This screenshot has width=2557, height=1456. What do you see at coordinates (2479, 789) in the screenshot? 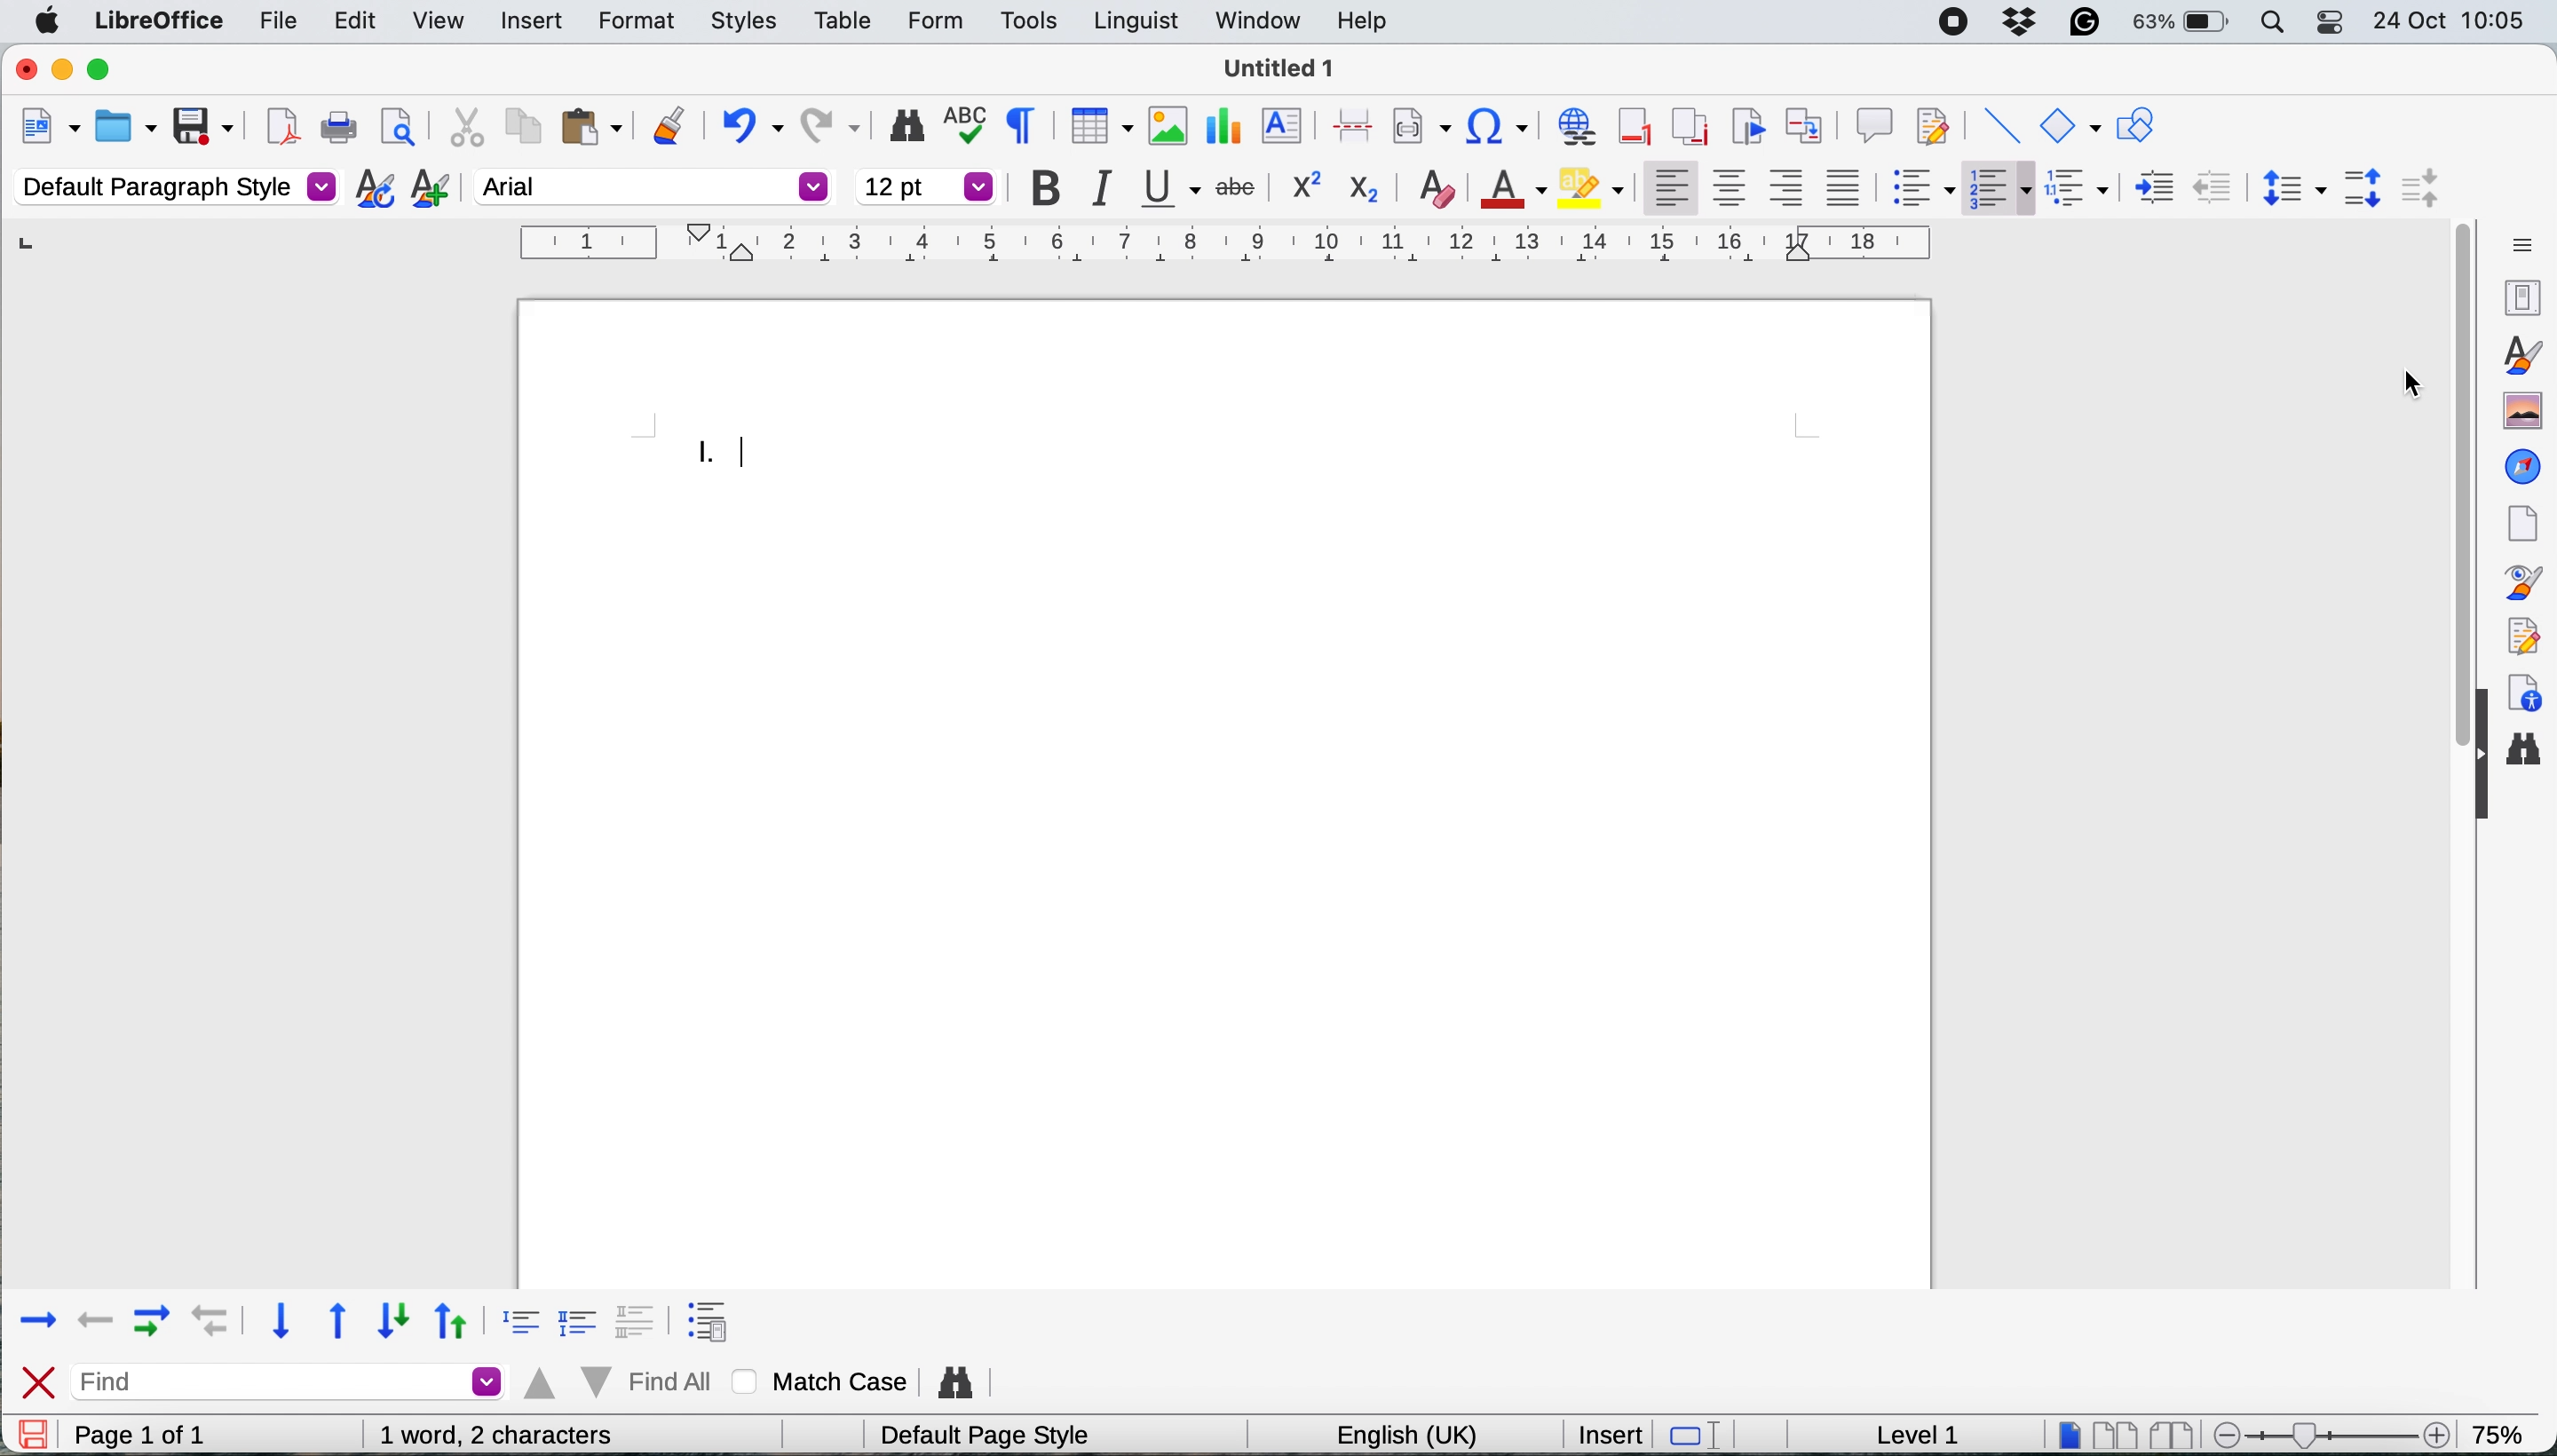
I see `collapse` at bounding box center [2479, 789].